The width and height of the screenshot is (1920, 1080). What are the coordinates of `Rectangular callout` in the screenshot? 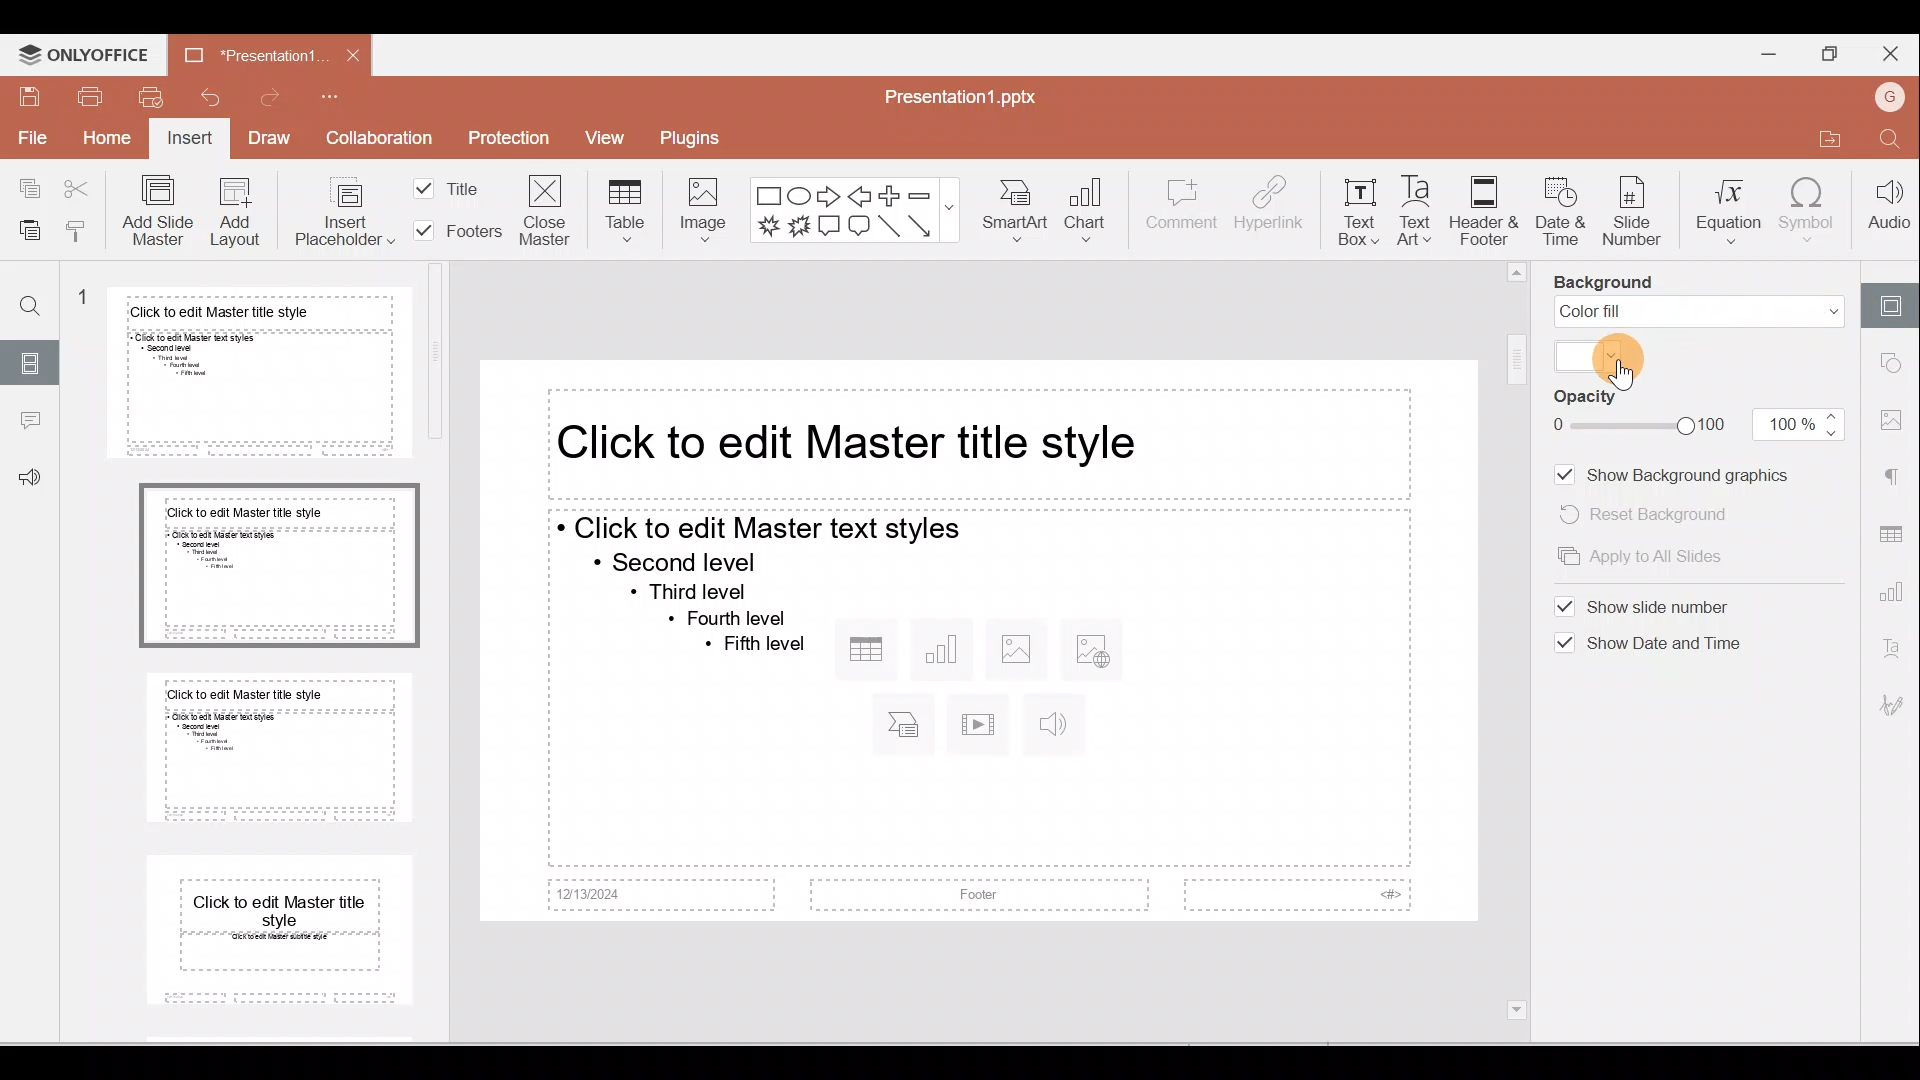 It's located at (830, 229).